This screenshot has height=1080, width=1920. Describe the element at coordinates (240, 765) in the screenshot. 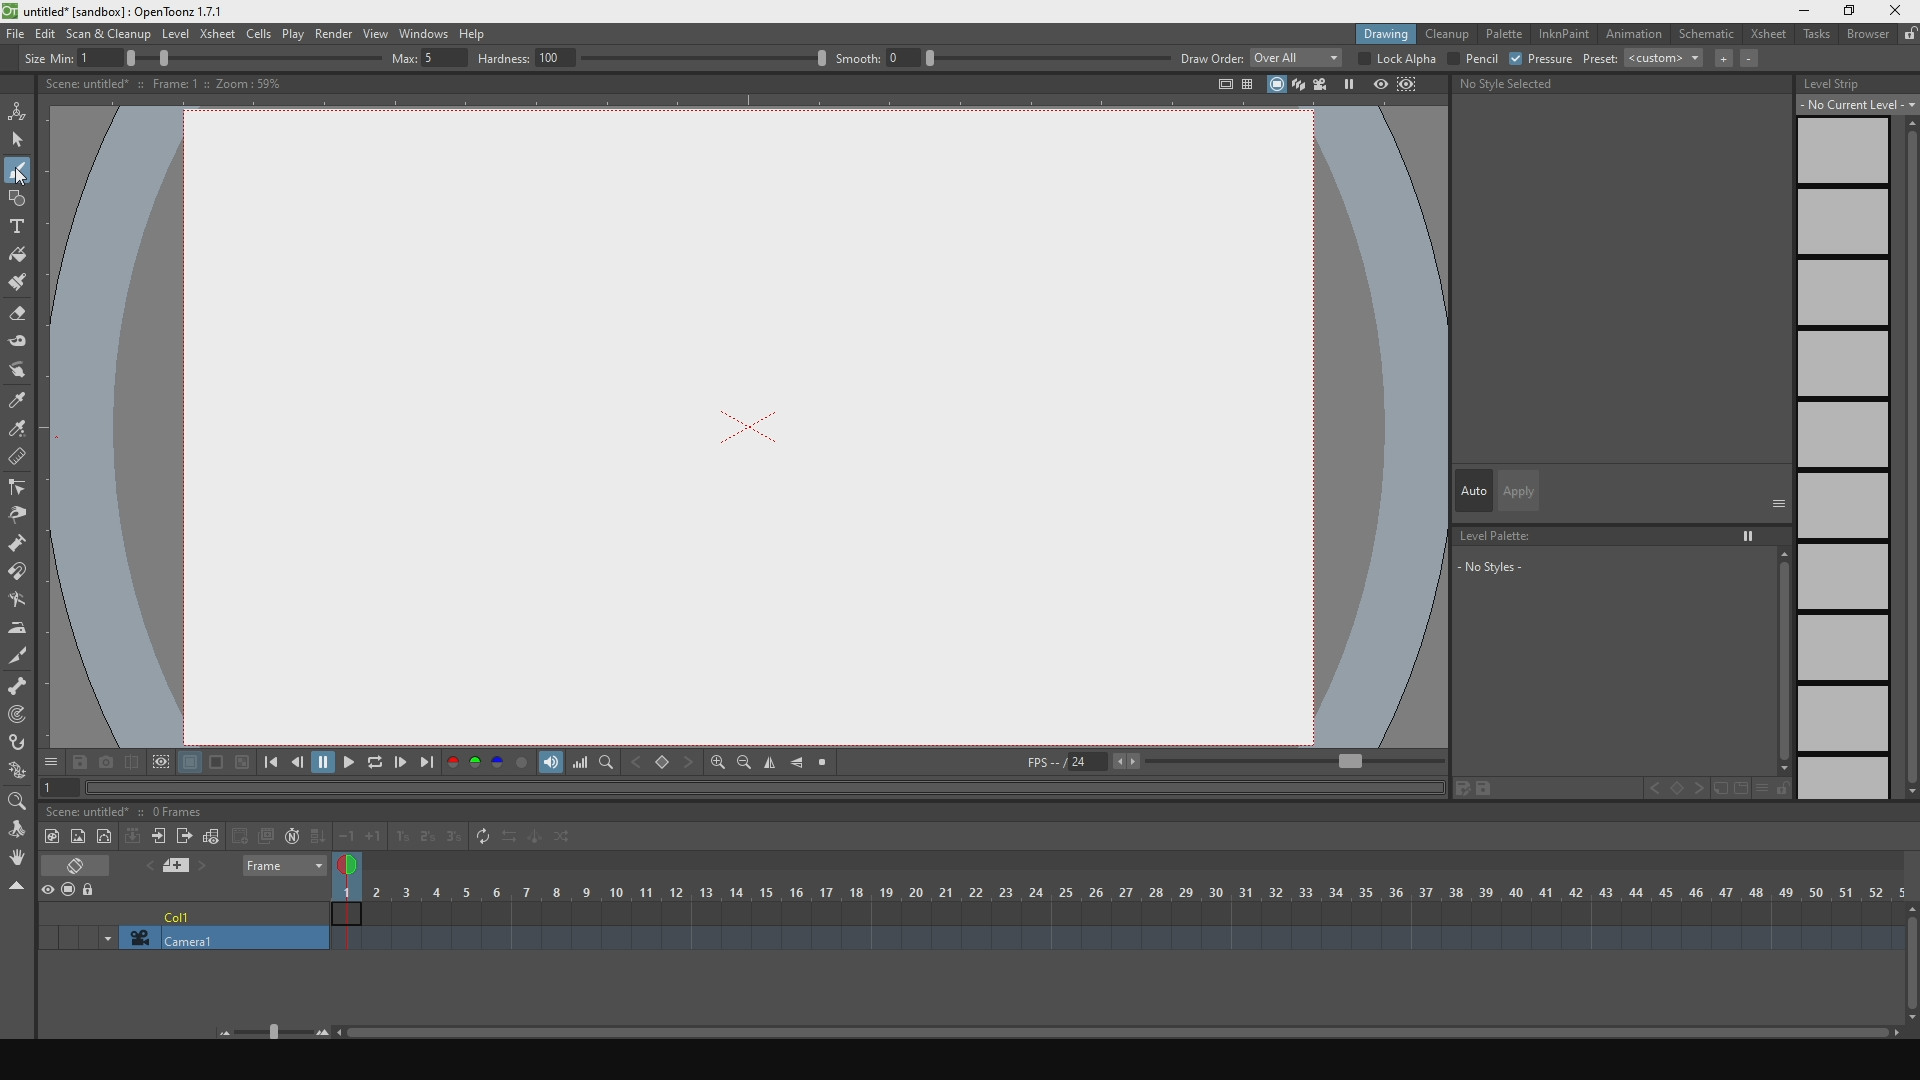

I see `black and white background` at that location.